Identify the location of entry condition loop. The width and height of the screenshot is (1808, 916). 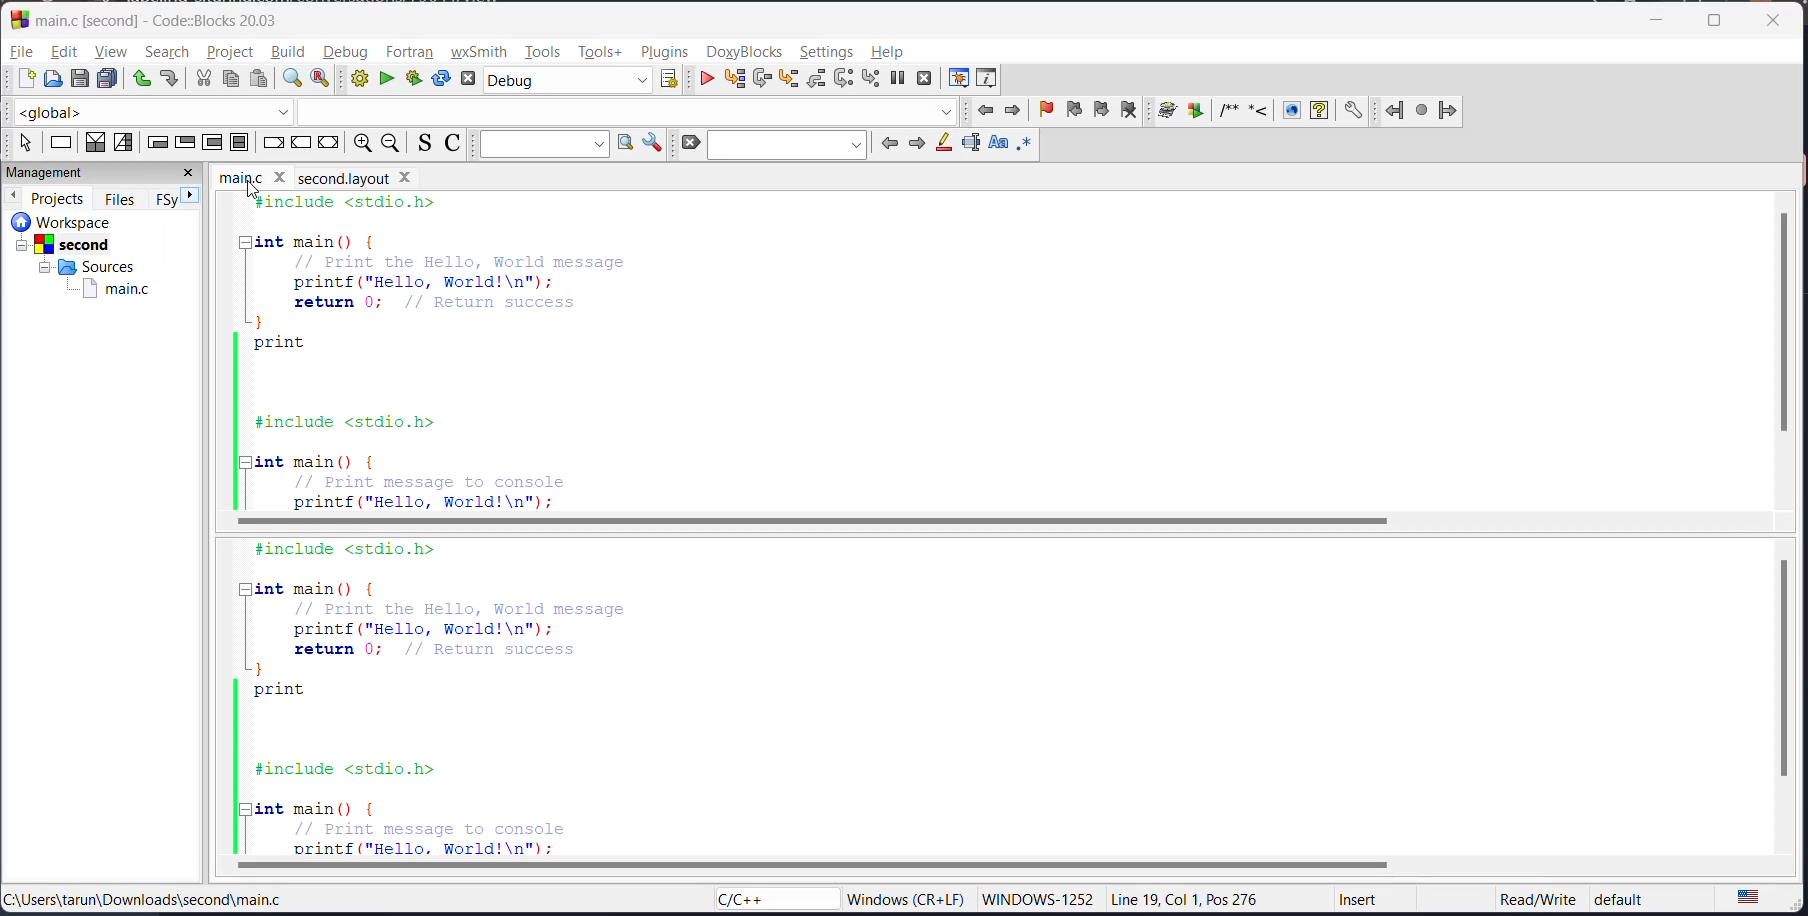
(157, 142).